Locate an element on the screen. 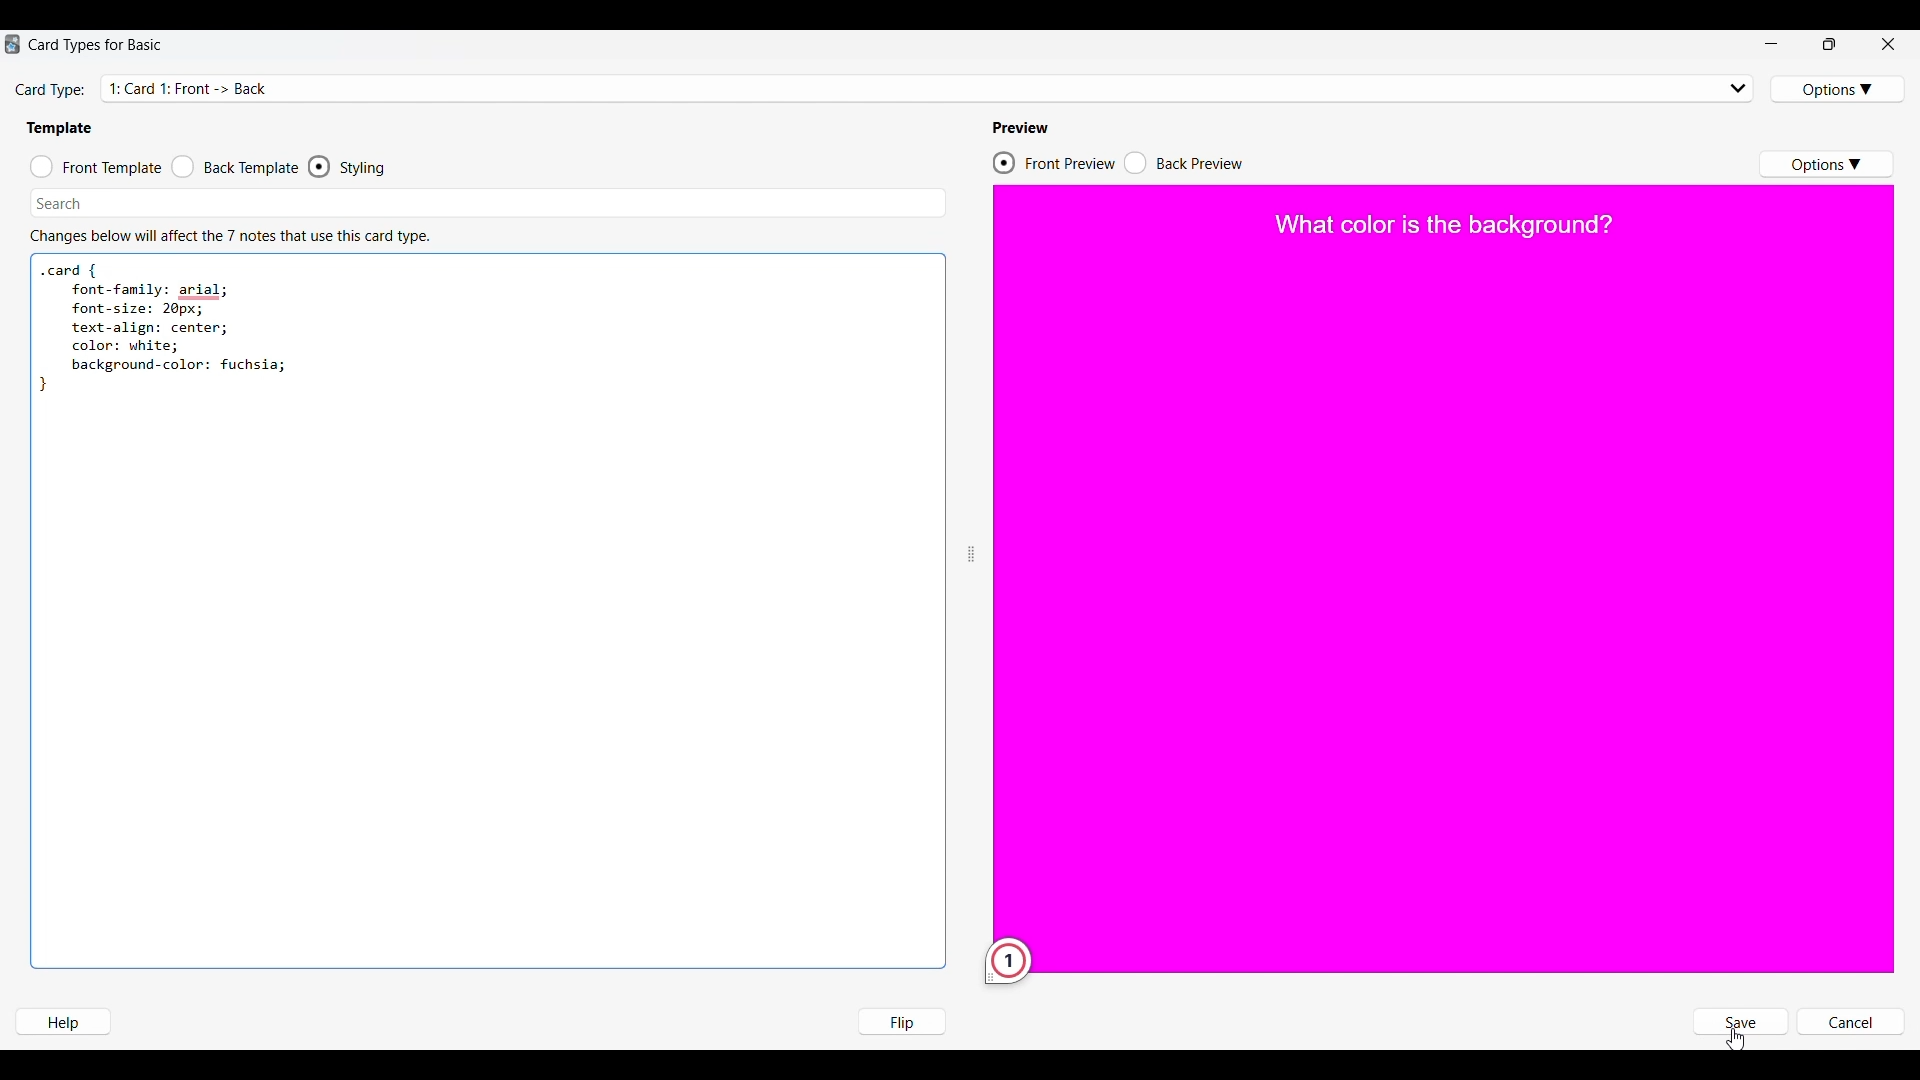  Styling selected is located at coordinates (320, 166).